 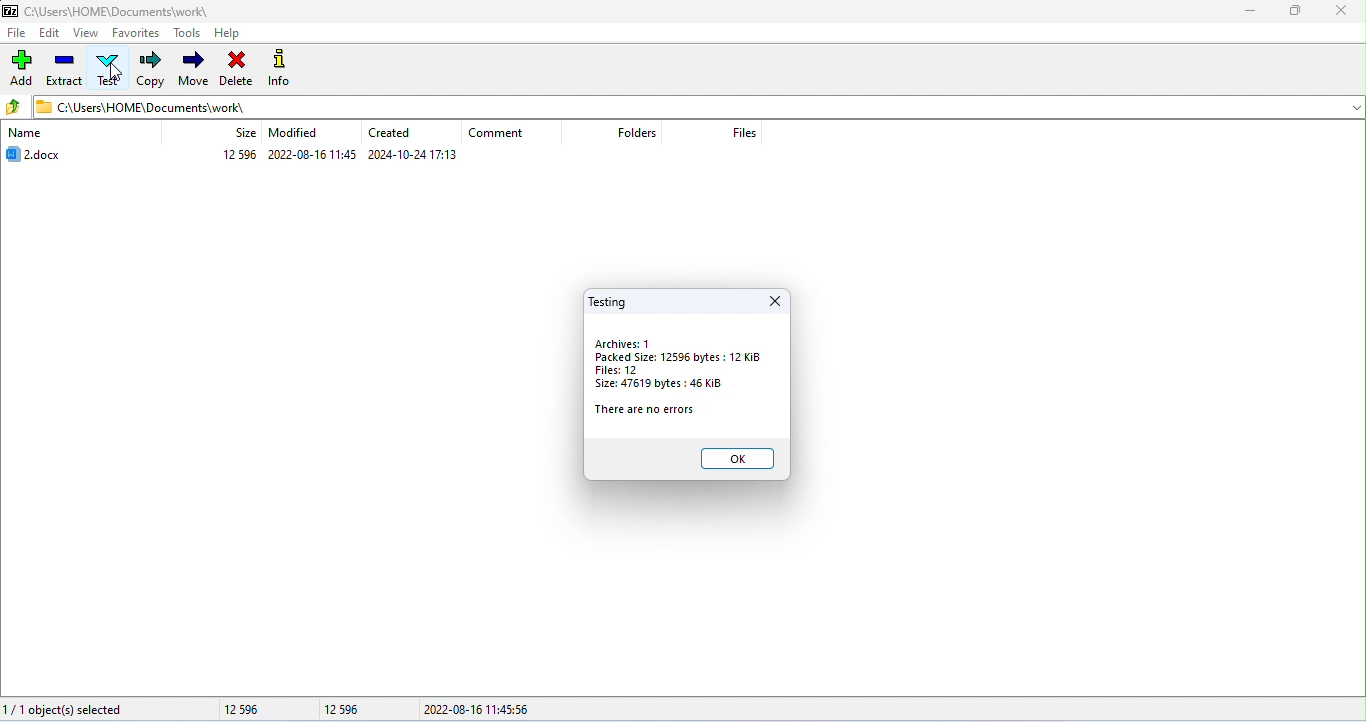 I want to click on add, so click(x=20, y=69).